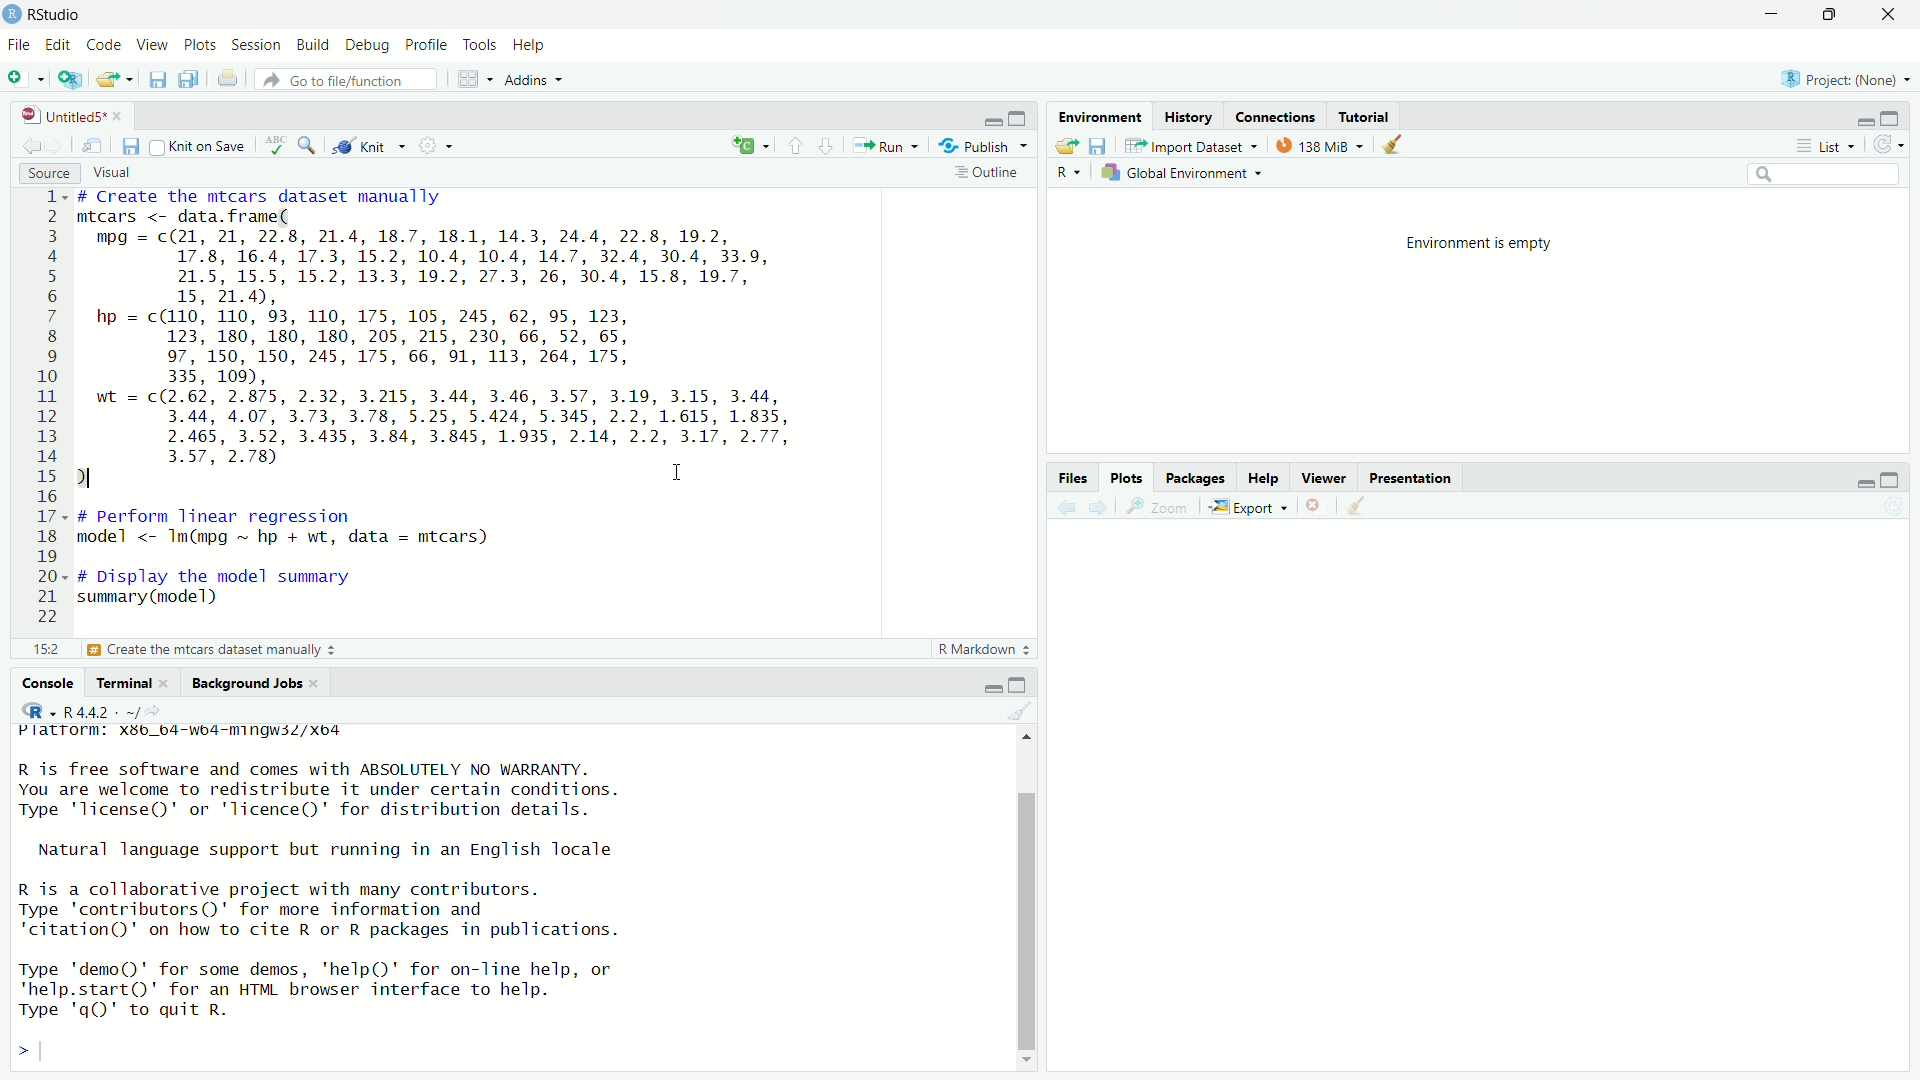  What do you see at coordinates (1863, 122) in the screenshot?
I see `minimize` at bounding box center [1863, 122].